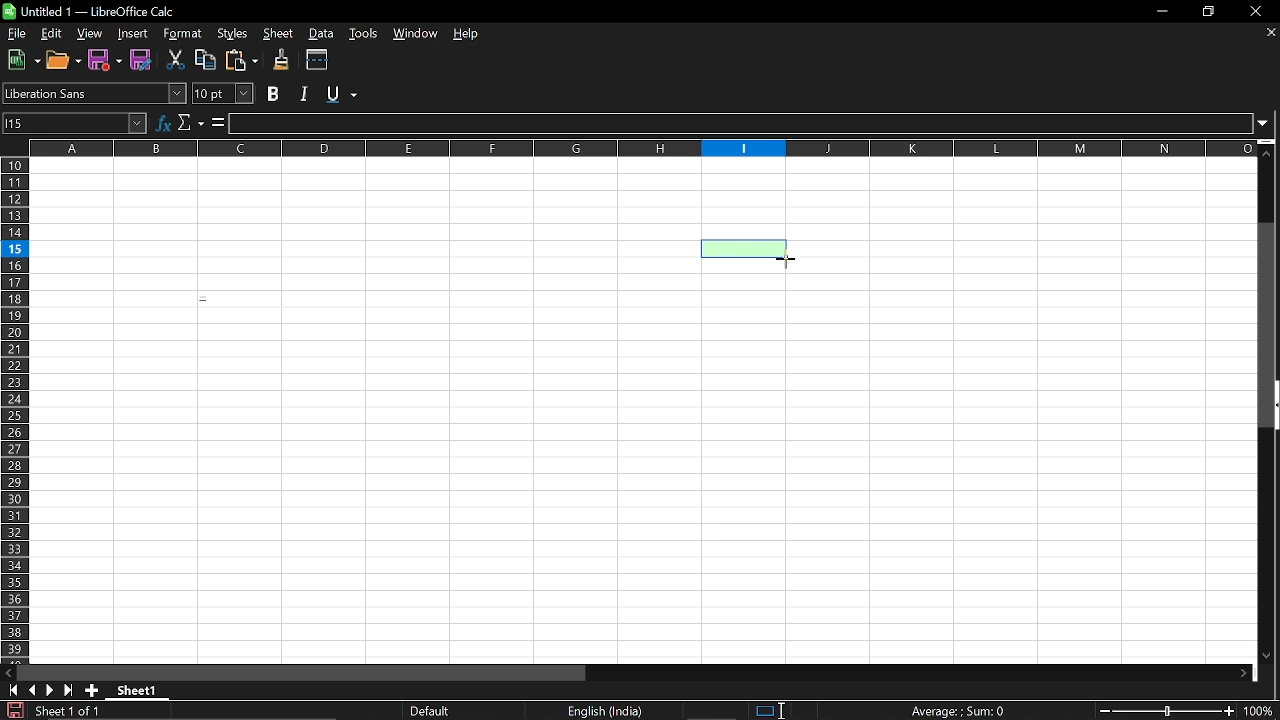  I want to click on Fillable cells, so click(975, 461).